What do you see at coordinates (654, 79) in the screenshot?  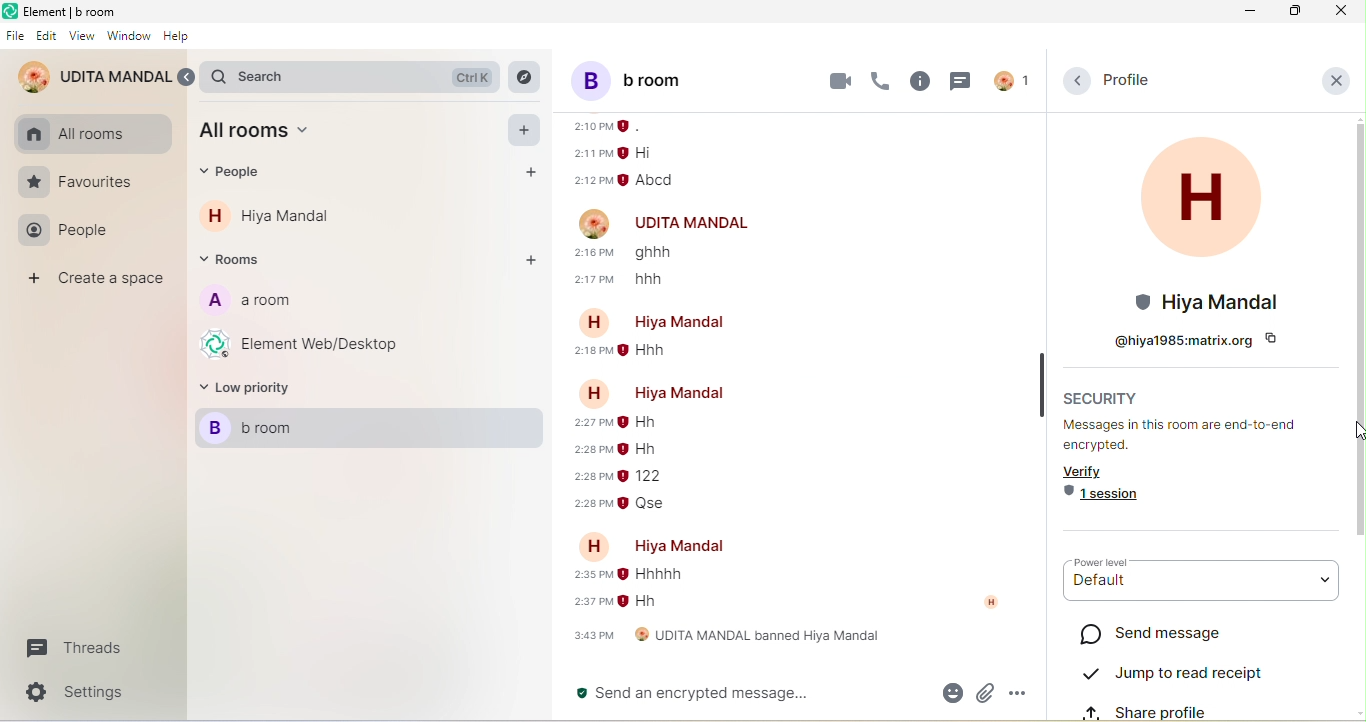 I see `b room` at bounding box center [654, 79].